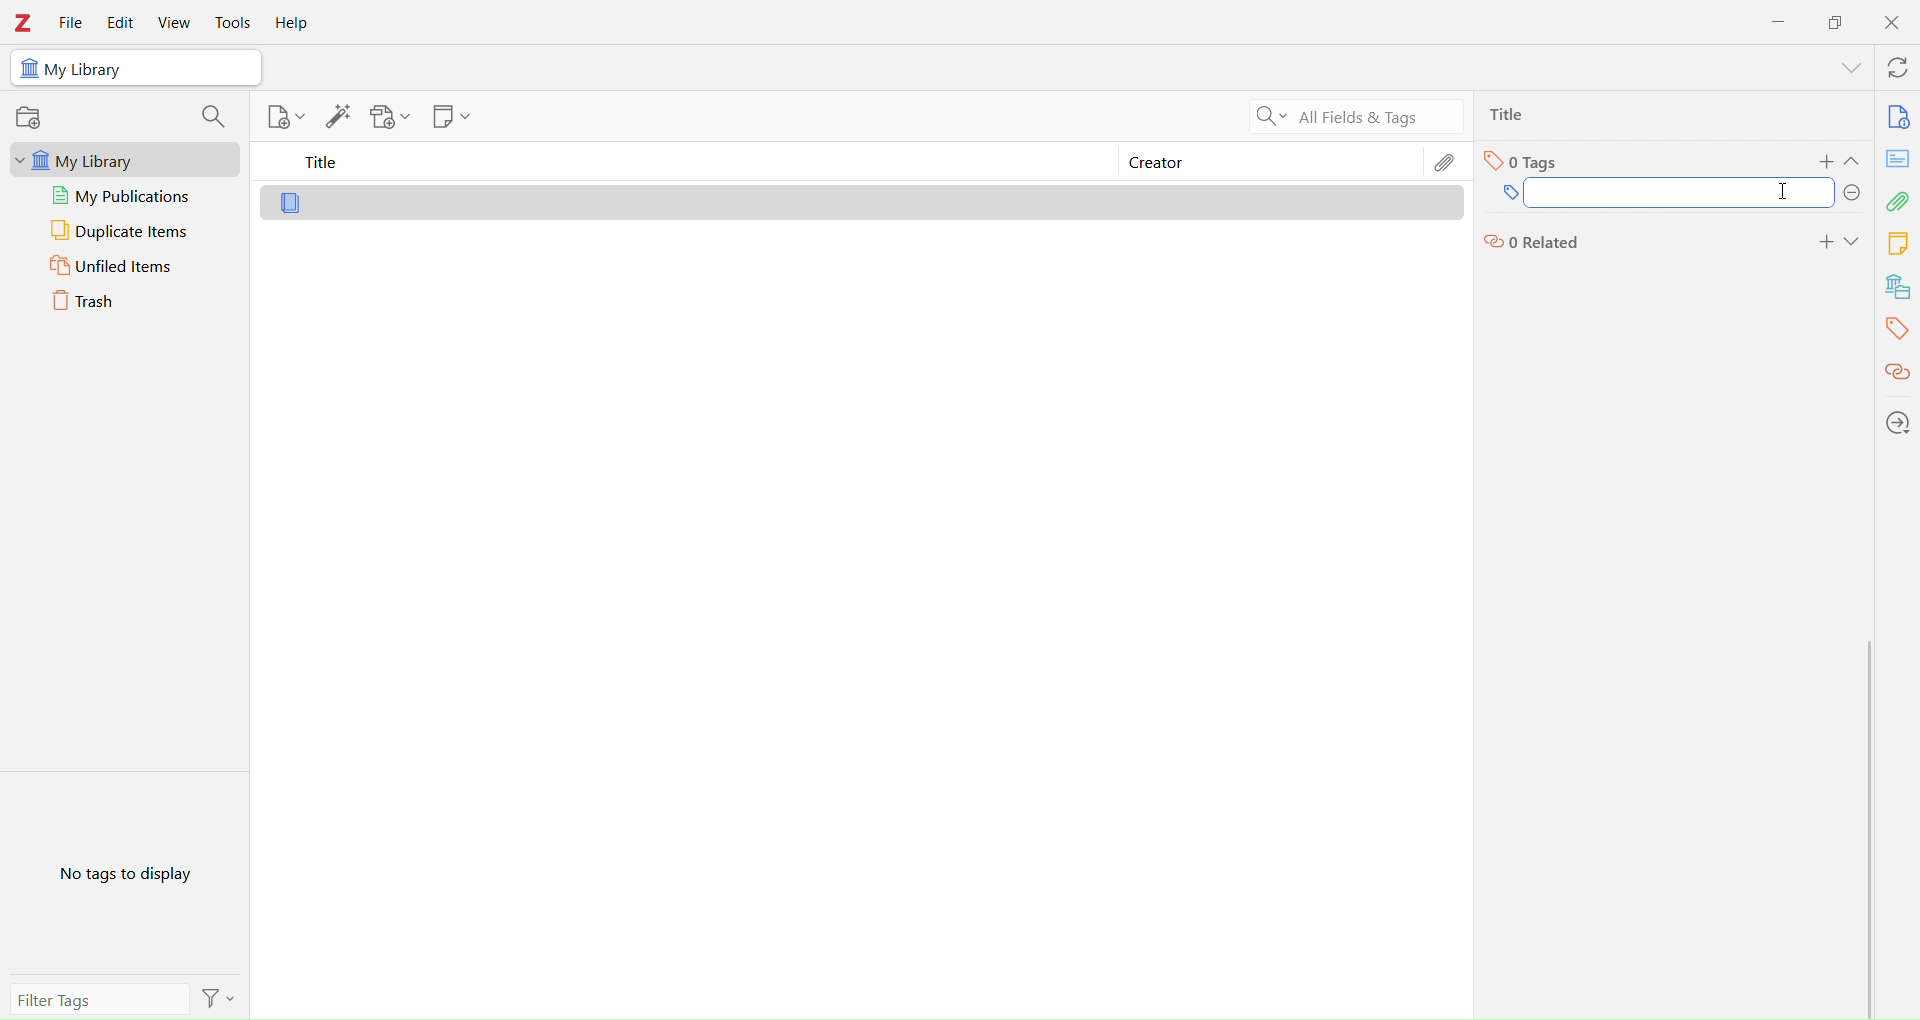  What do you see at coordinates (292, 24) in the screenshot?
I see `Help` at bounding box center [292, 24].